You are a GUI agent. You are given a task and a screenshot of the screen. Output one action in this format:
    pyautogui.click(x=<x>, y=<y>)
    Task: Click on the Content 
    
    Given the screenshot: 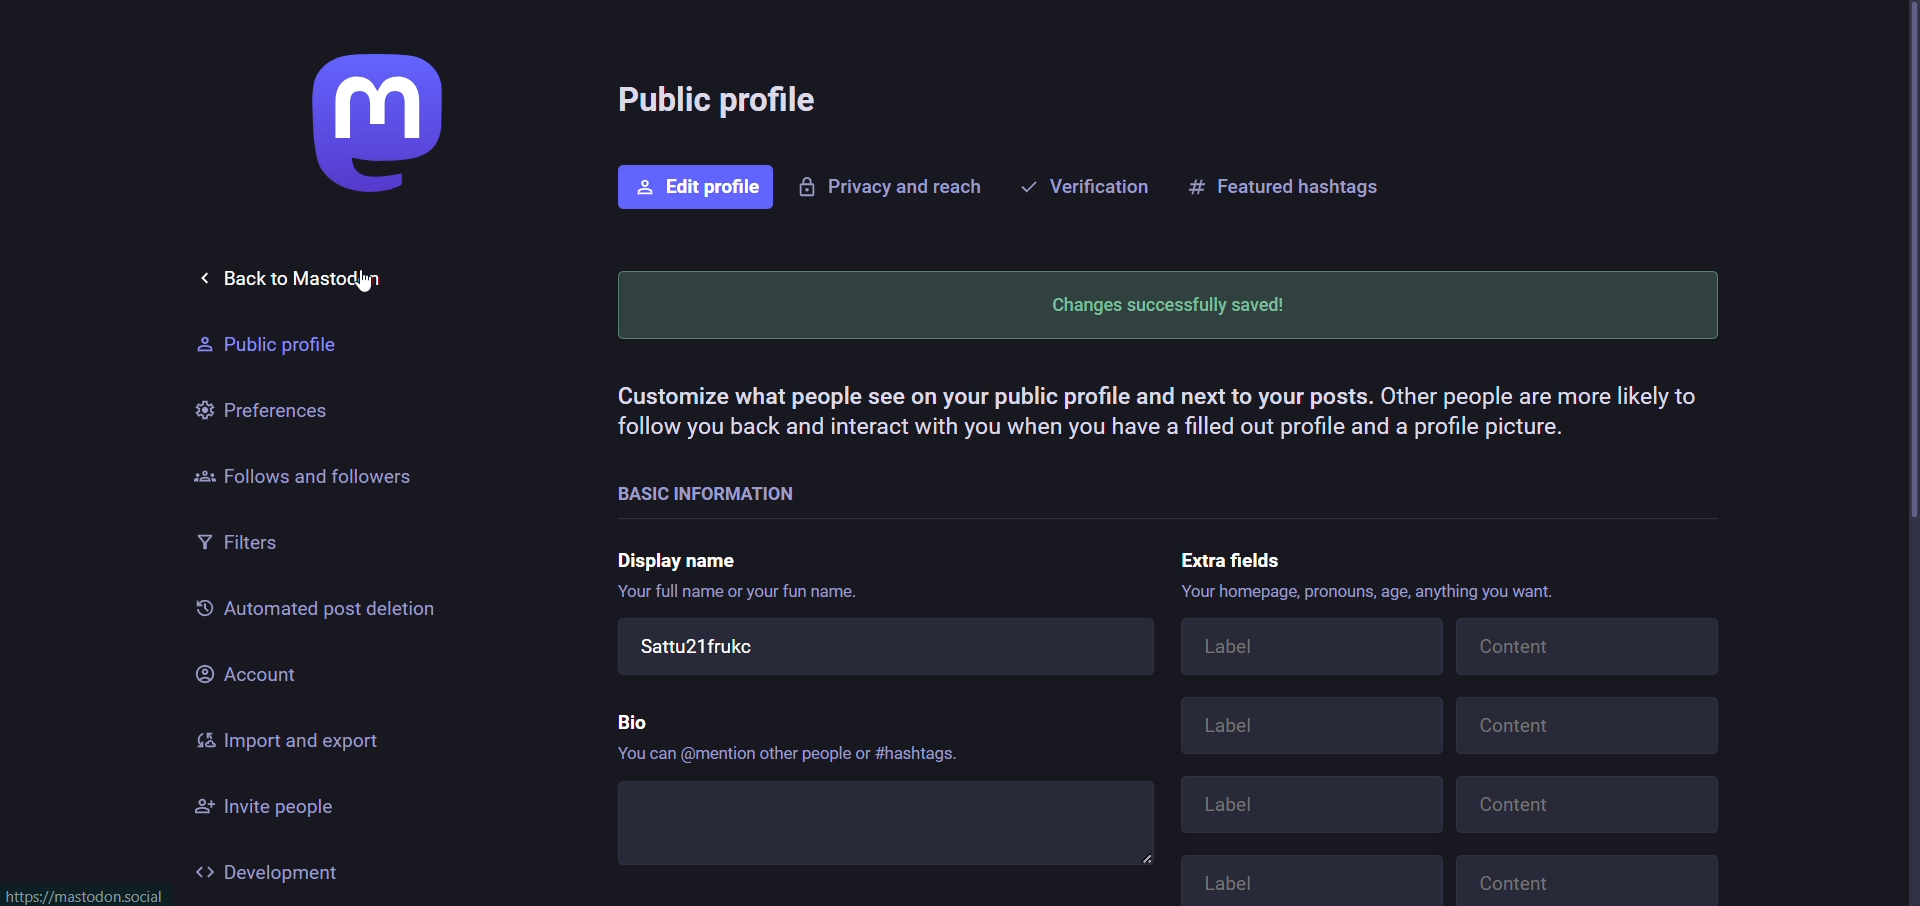 What is the action you would take?
    pyautogui.click(x=1595, y=878)
    